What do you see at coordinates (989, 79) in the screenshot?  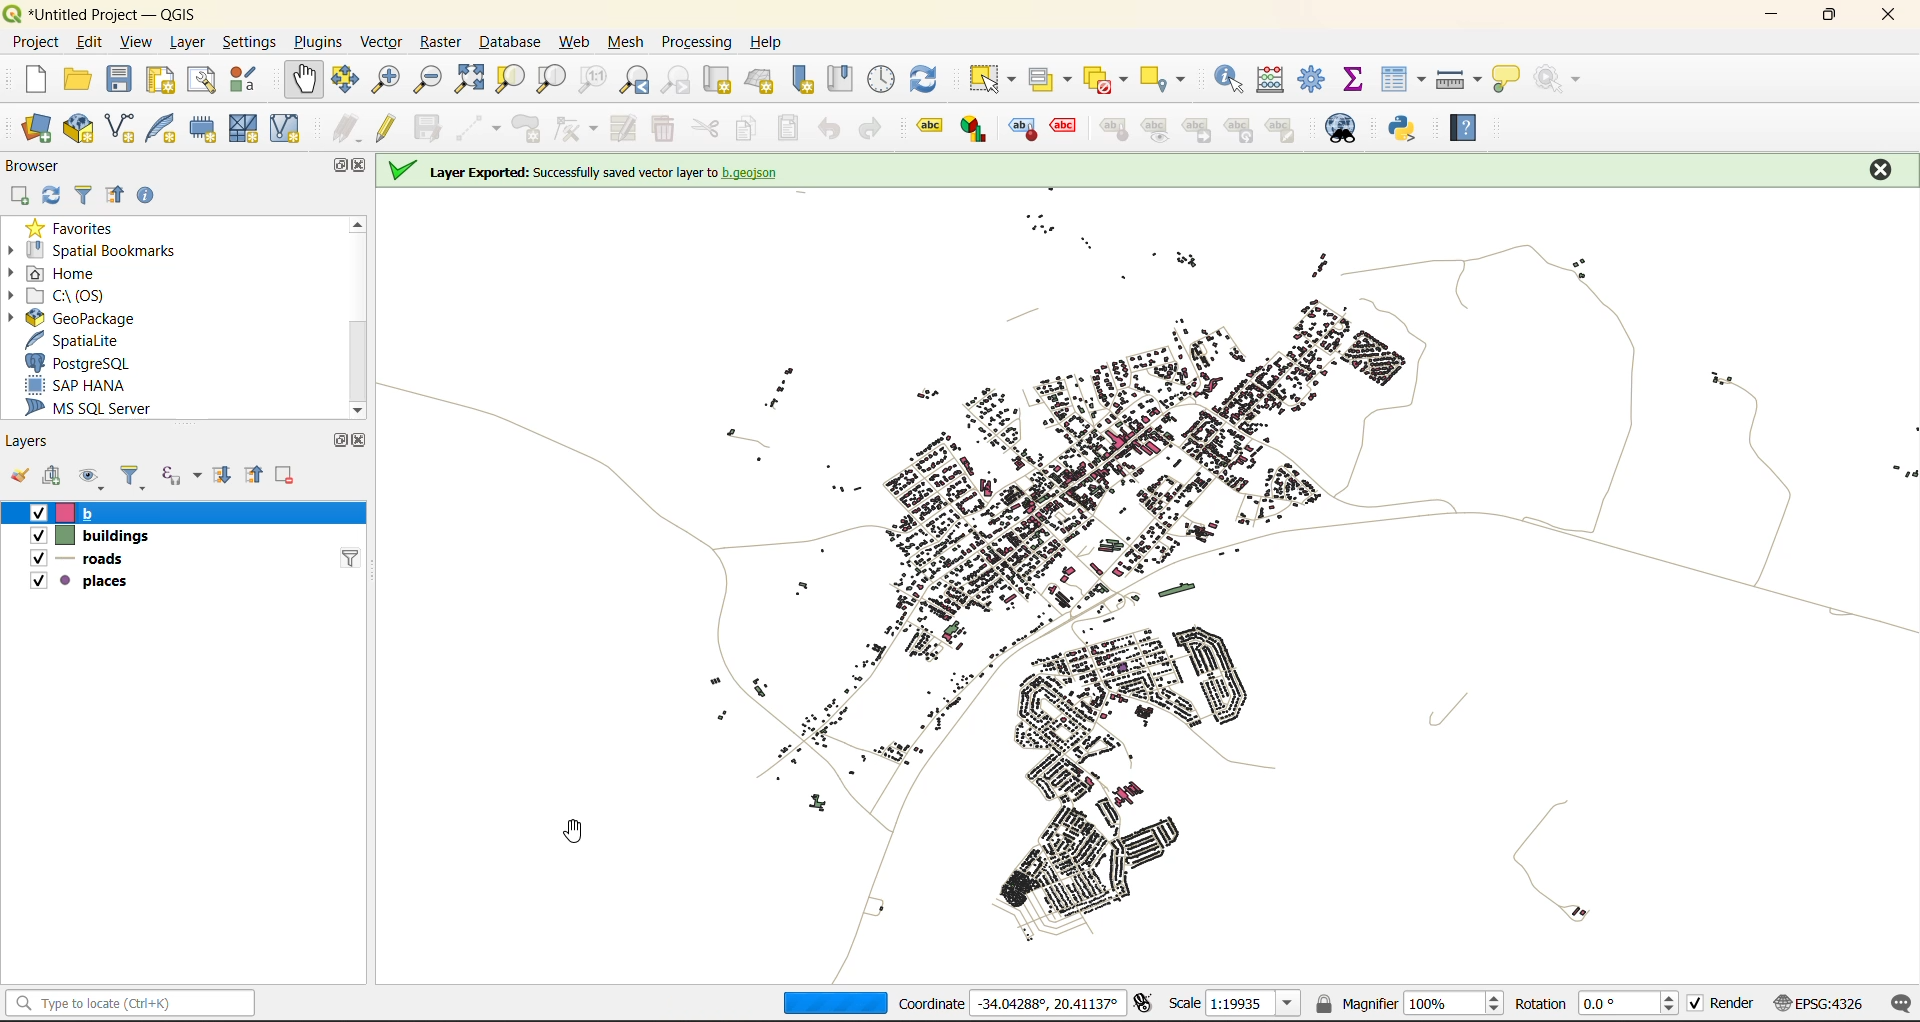 I see `select` at bounding box center [989, 79].